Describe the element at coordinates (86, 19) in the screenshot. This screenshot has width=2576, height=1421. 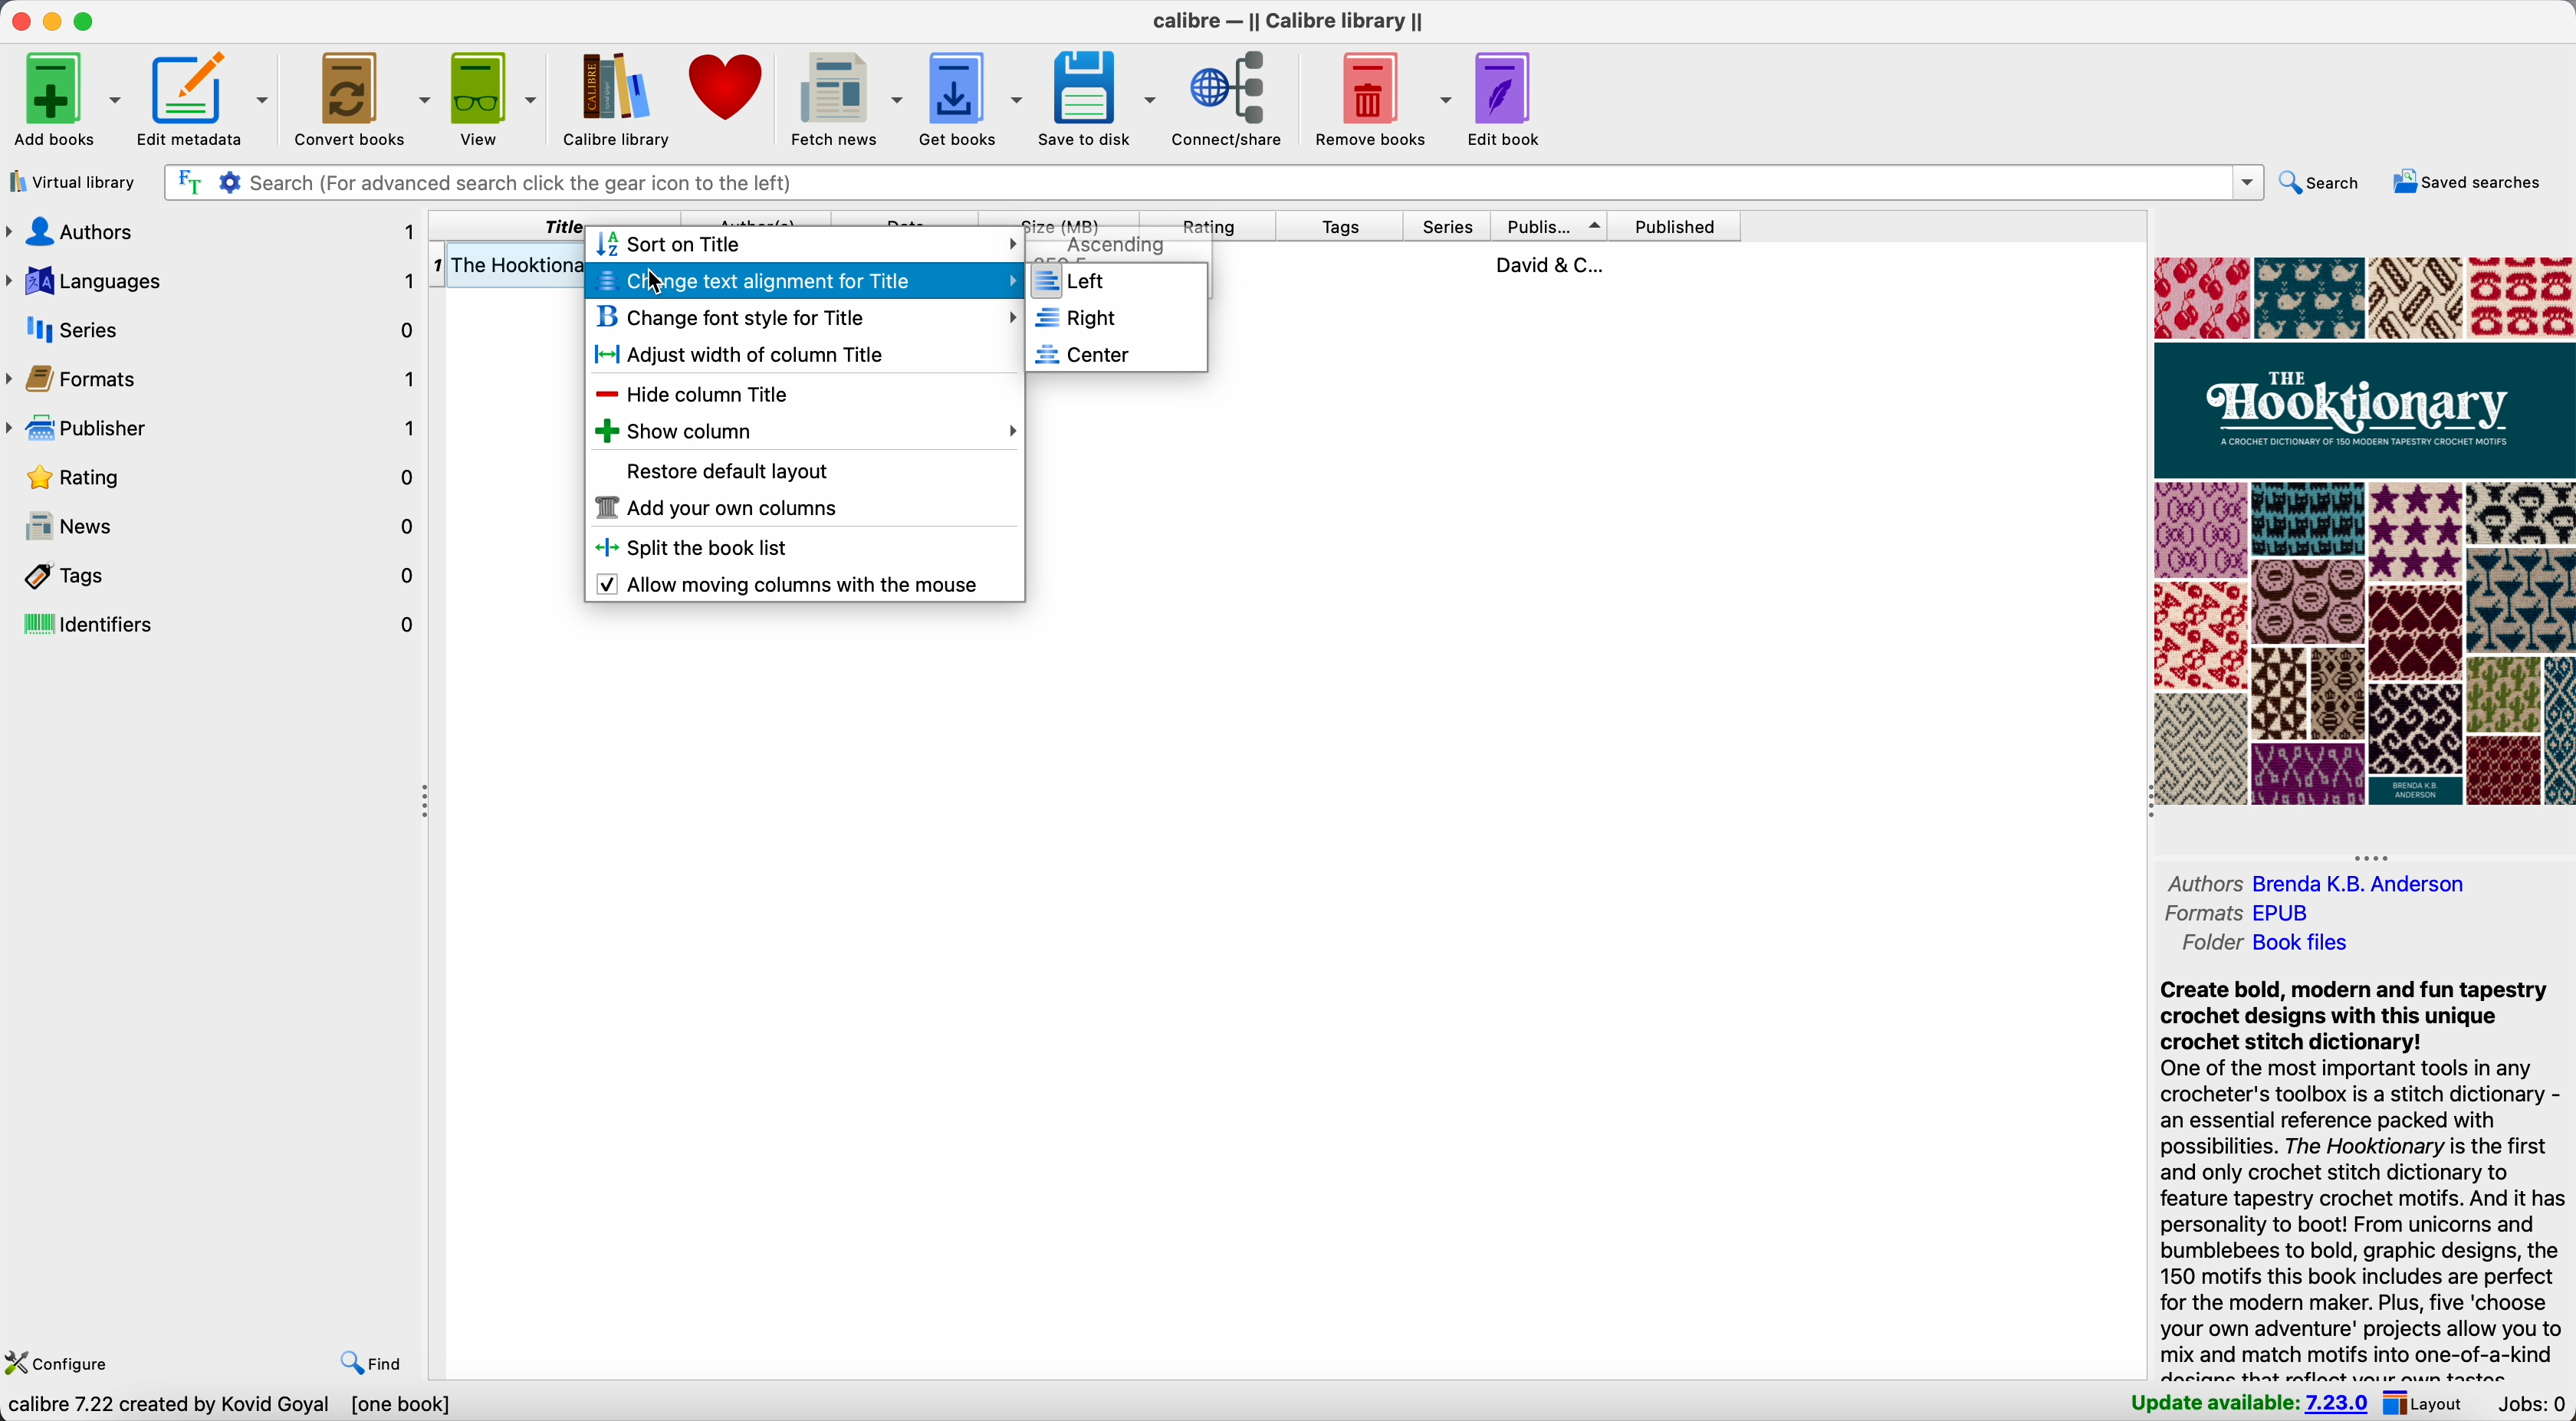
I see `maximize` at that location.